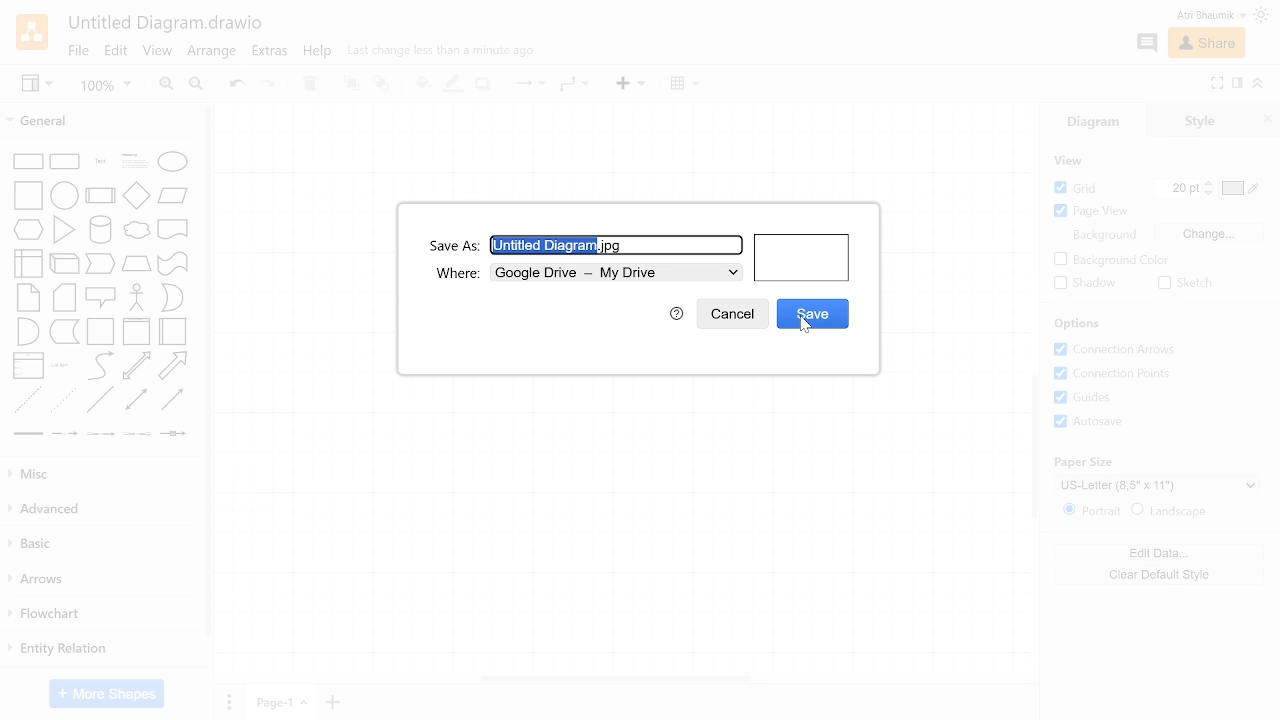 This screenshot has width=1280, height=720. What do you see at coordinates (1208, 234) in the screenshot?
I see `Change background` at bounding box center [1208, 234].